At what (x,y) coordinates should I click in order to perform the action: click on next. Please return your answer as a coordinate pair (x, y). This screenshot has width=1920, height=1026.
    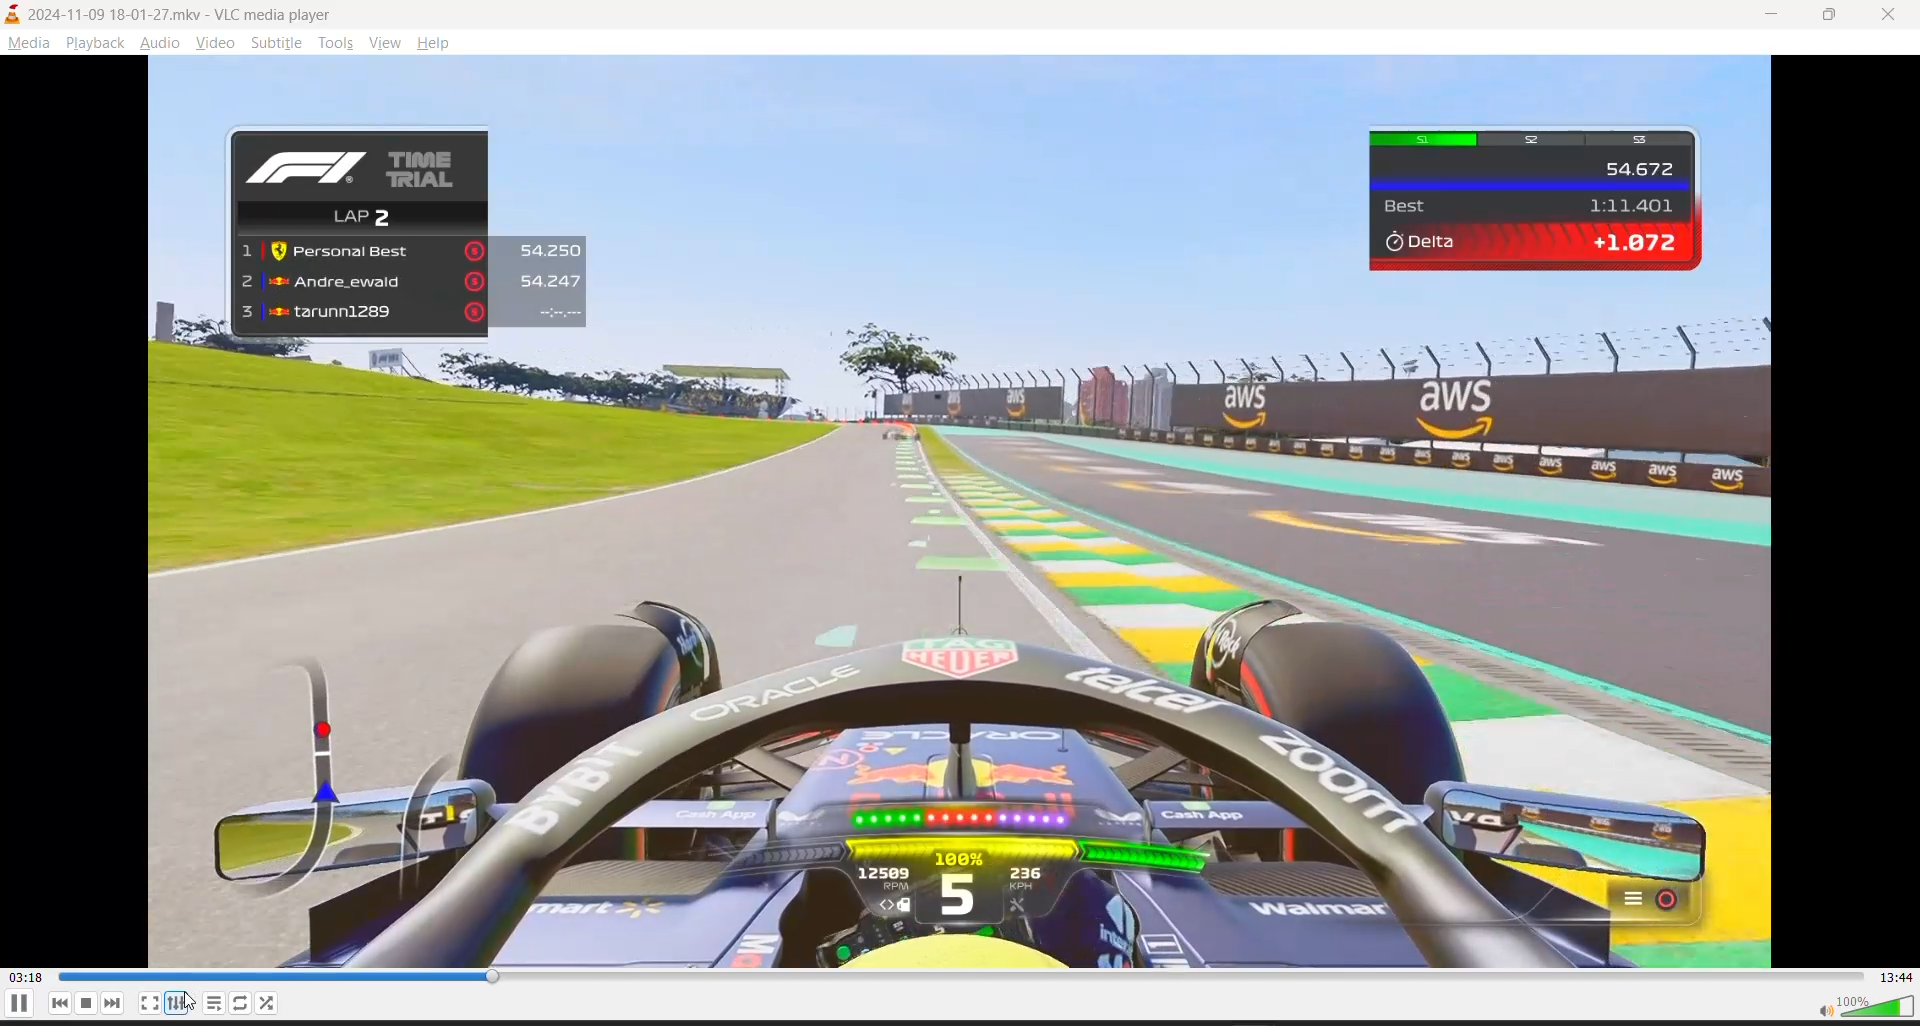
    Looking at the image, I should click on (114, 1003).